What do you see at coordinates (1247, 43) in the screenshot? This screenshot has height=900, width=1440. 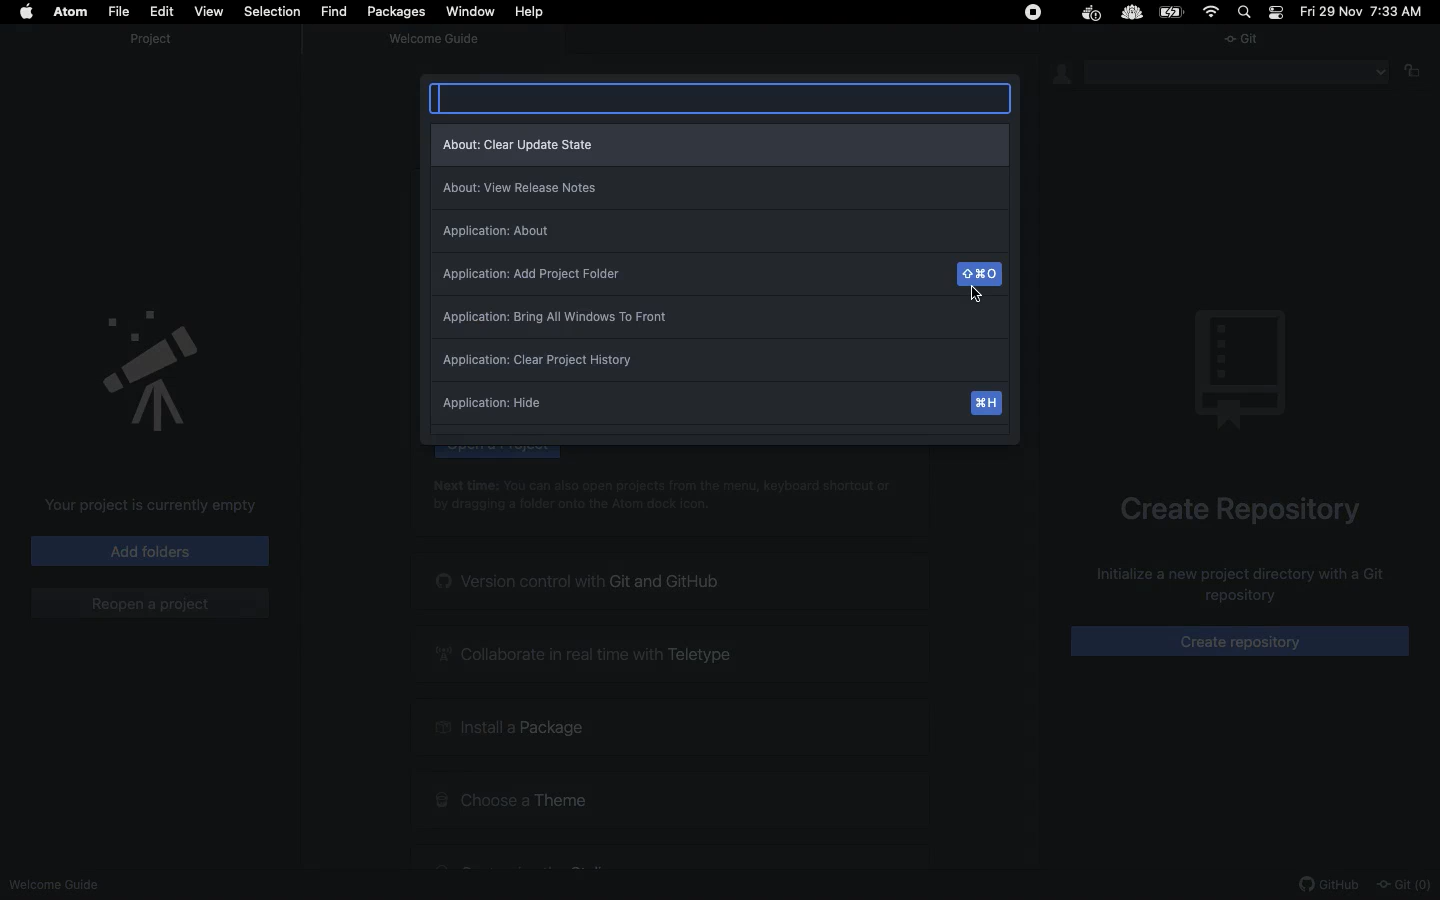 I see `Git` at bounding box center [1247, 43].